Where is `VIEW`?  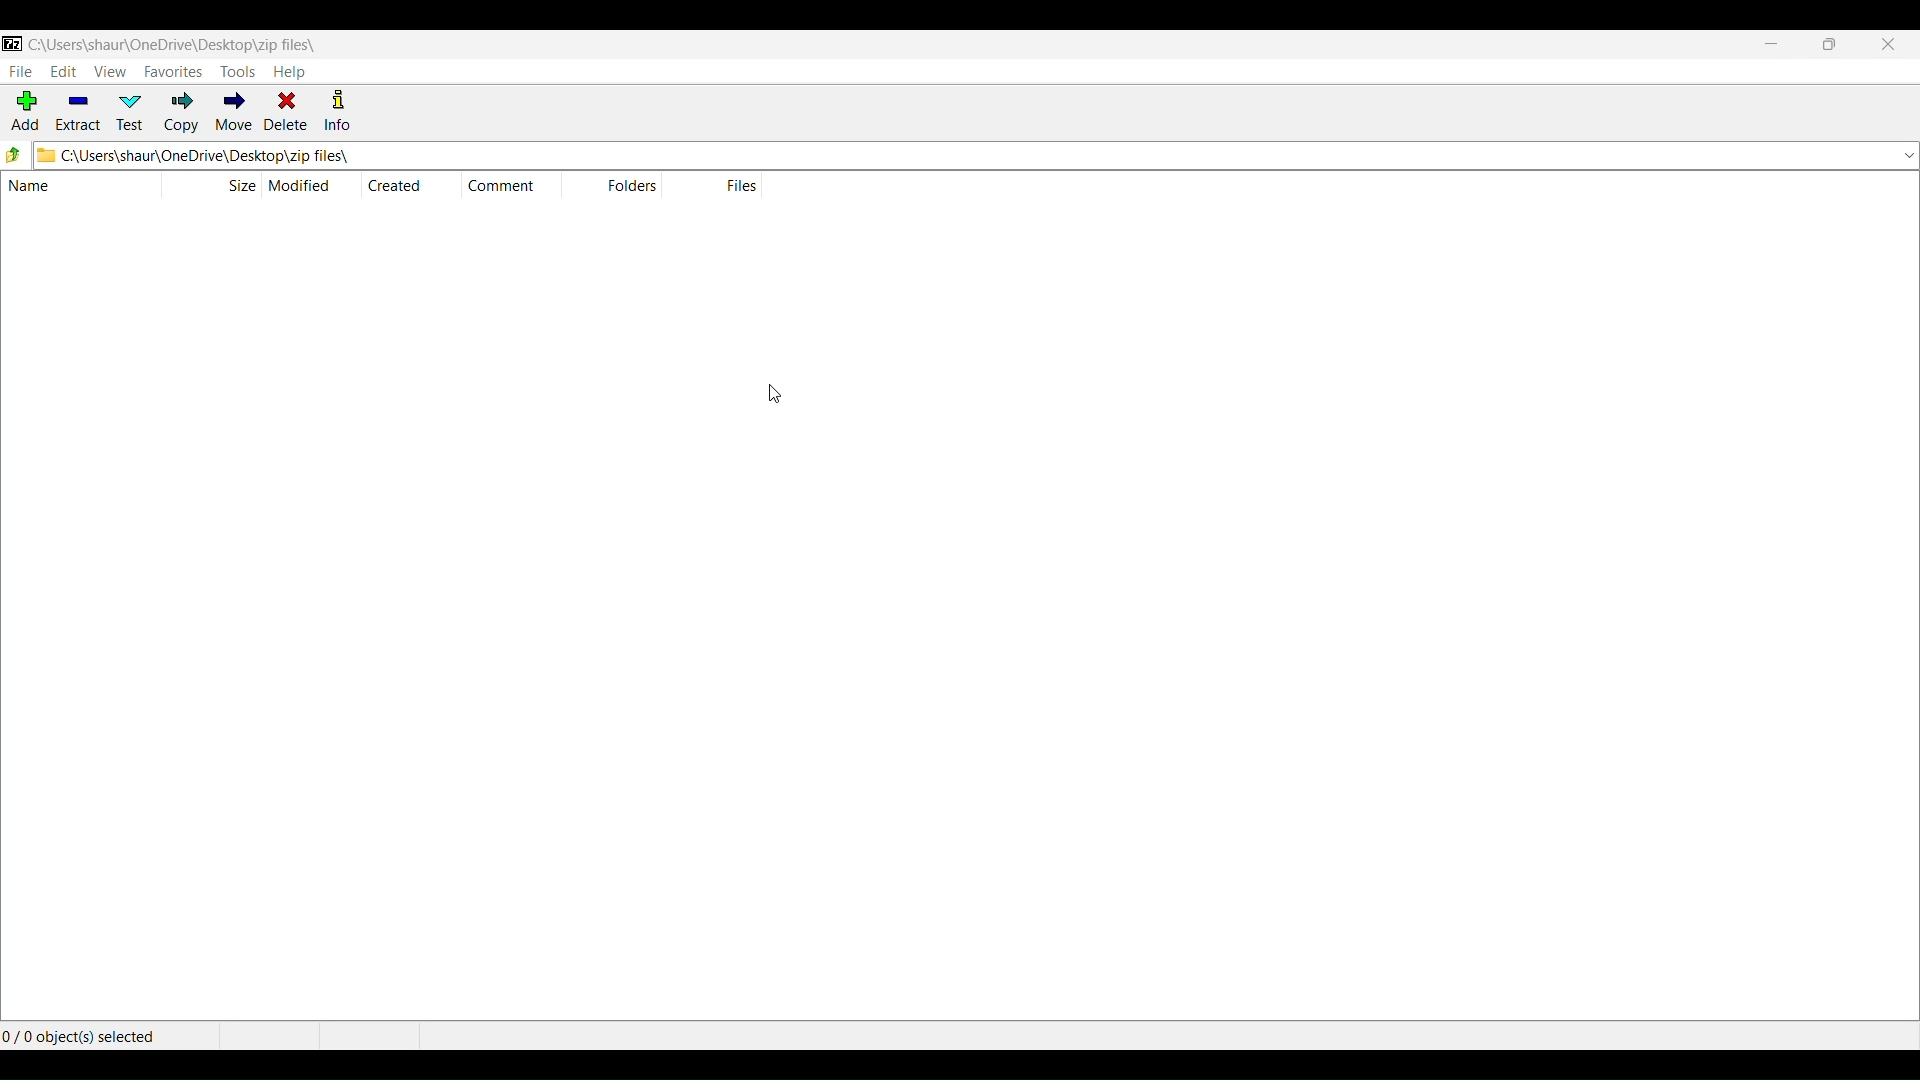 VIEW is located at coordinates (110, 70).